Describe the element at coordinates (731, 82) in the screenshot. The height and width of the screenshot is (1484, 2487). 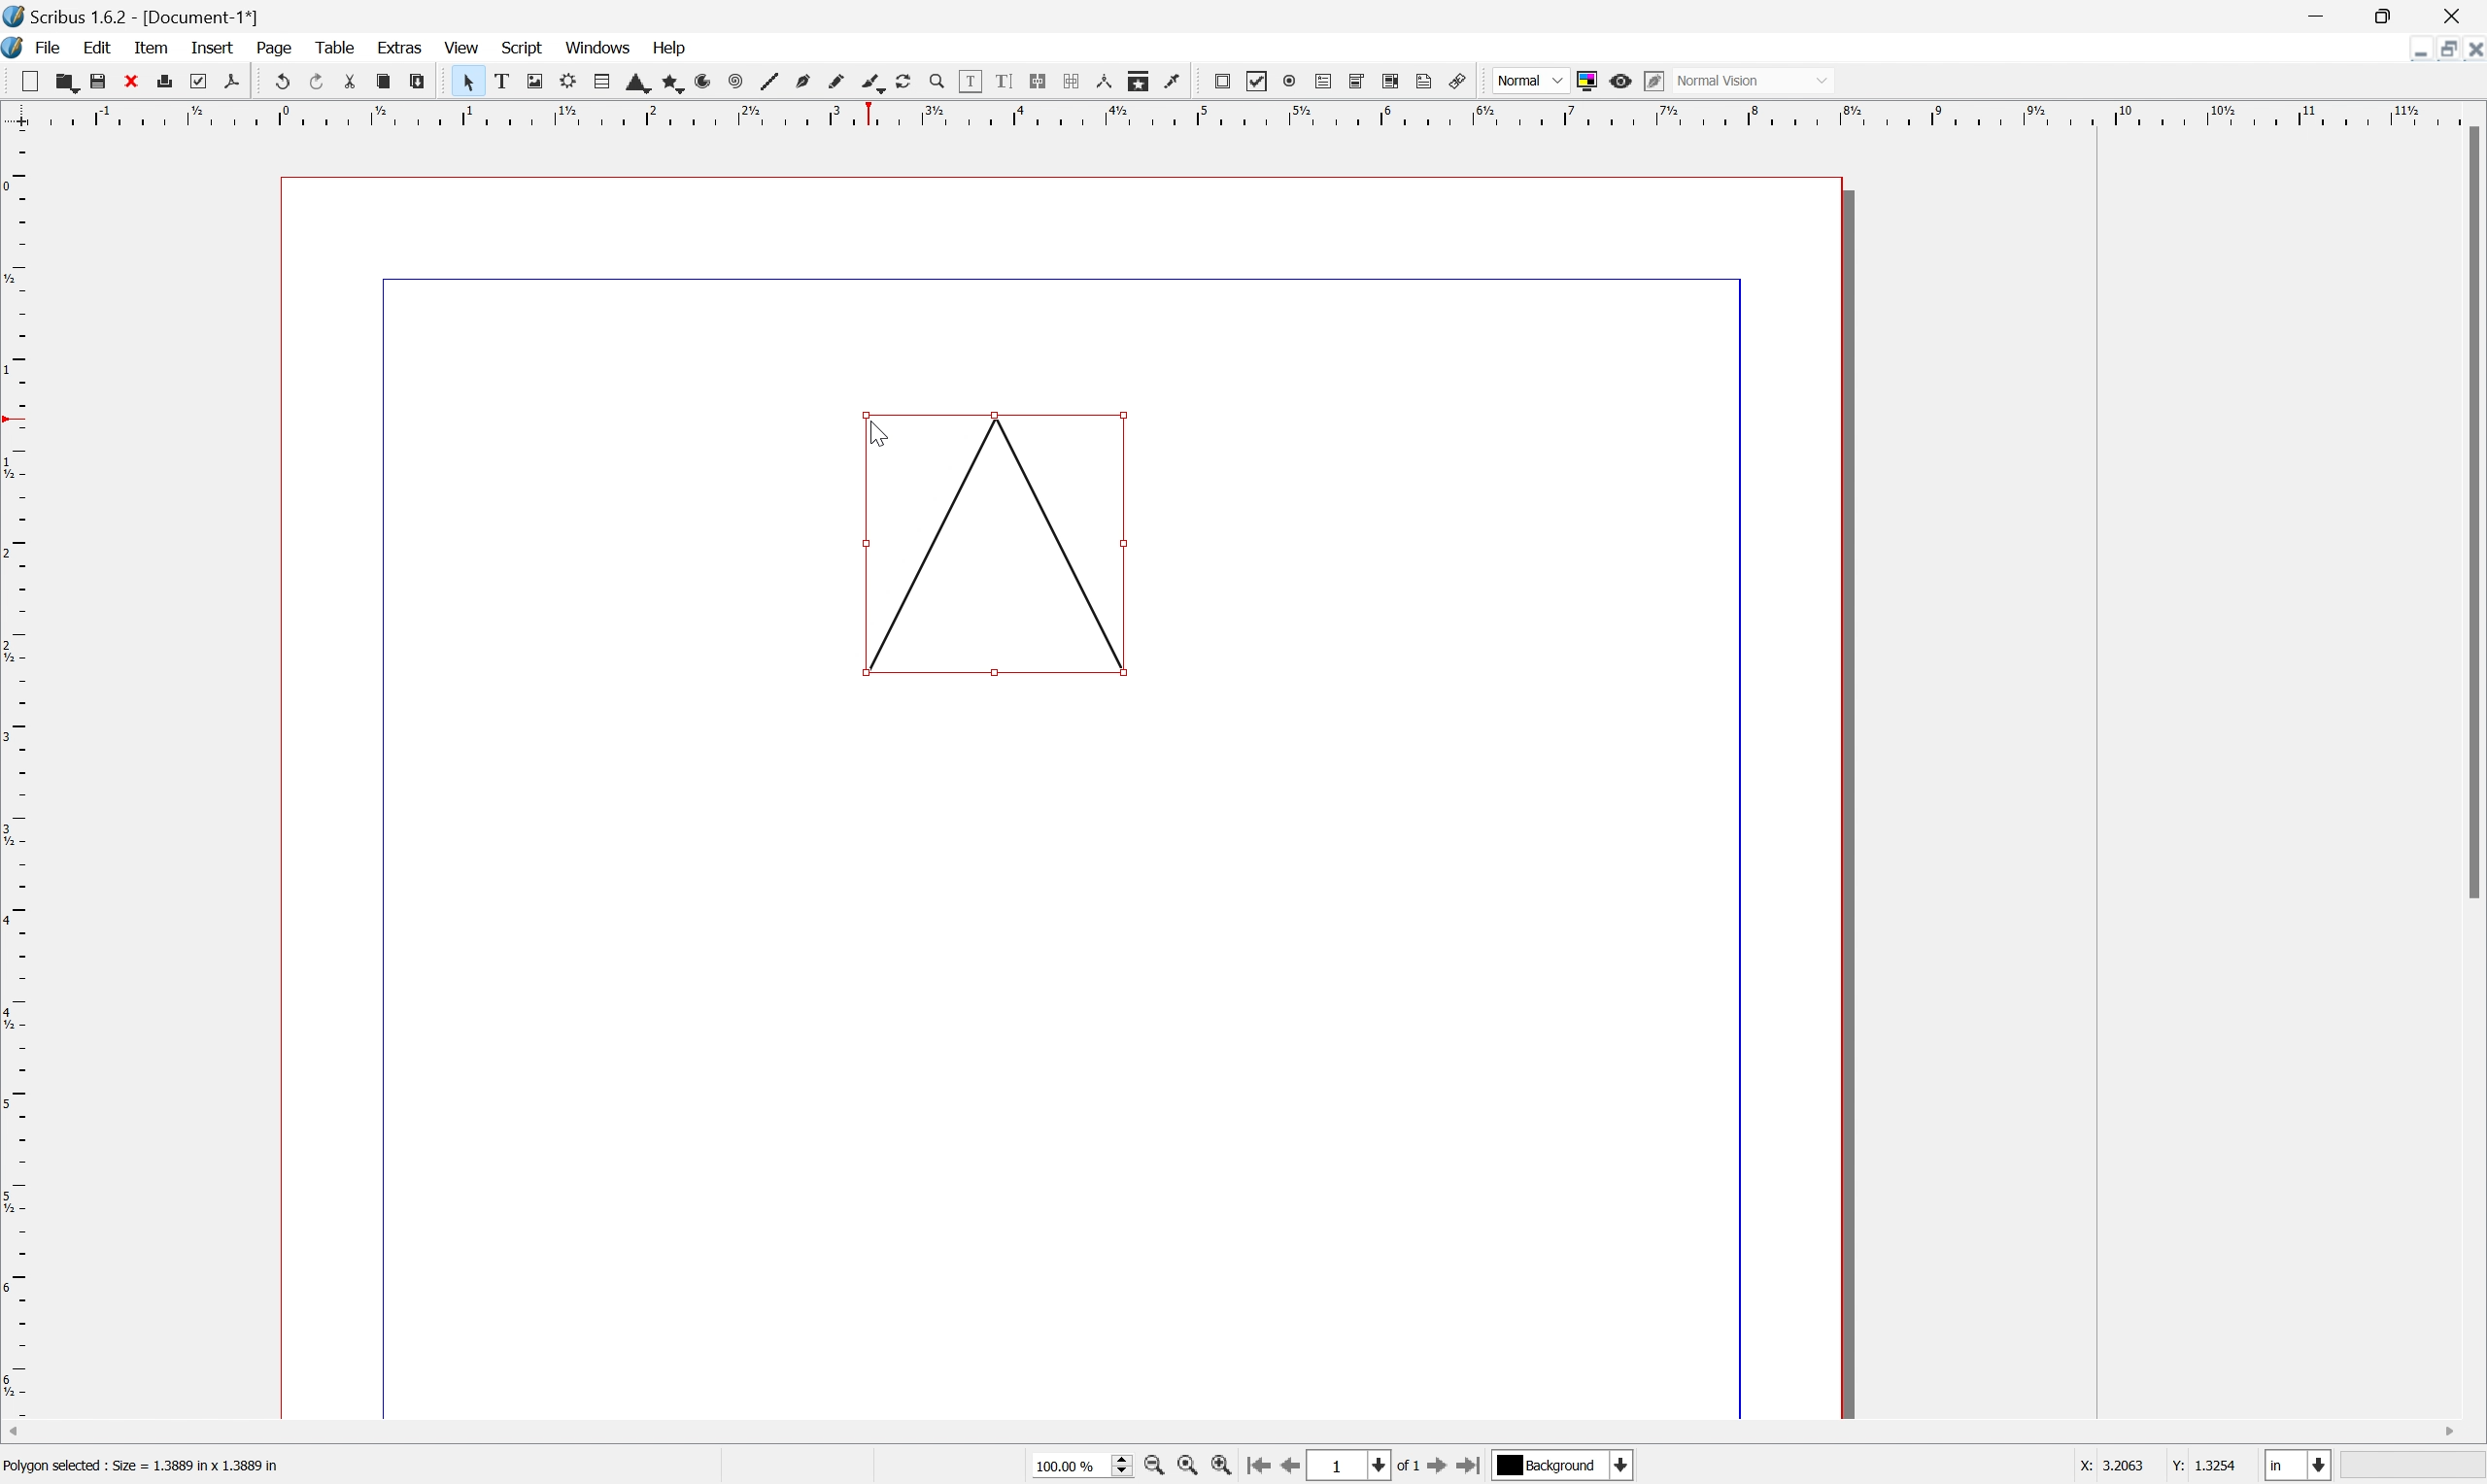
I see `Spiral` at that location.